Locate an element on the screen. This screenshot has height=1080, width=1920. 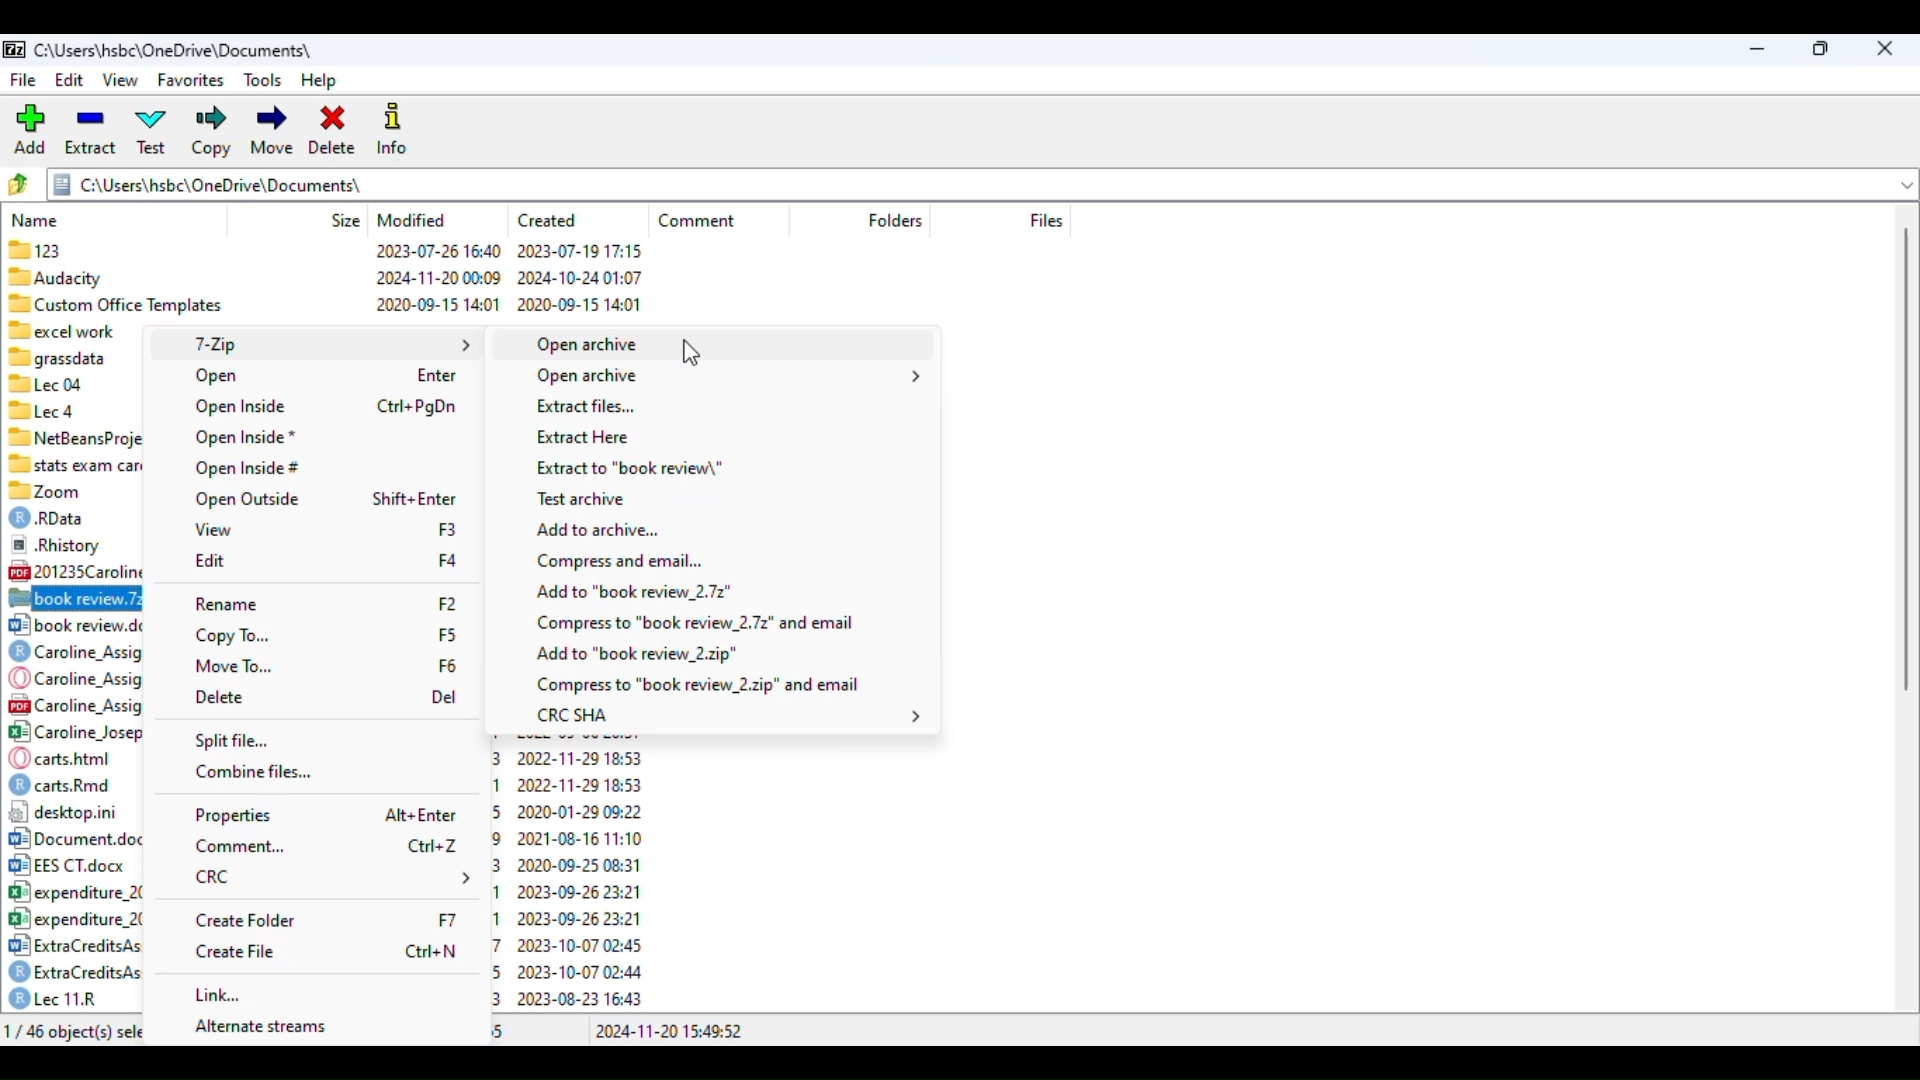
shortcut for comment is located at coordinates (432, 846).